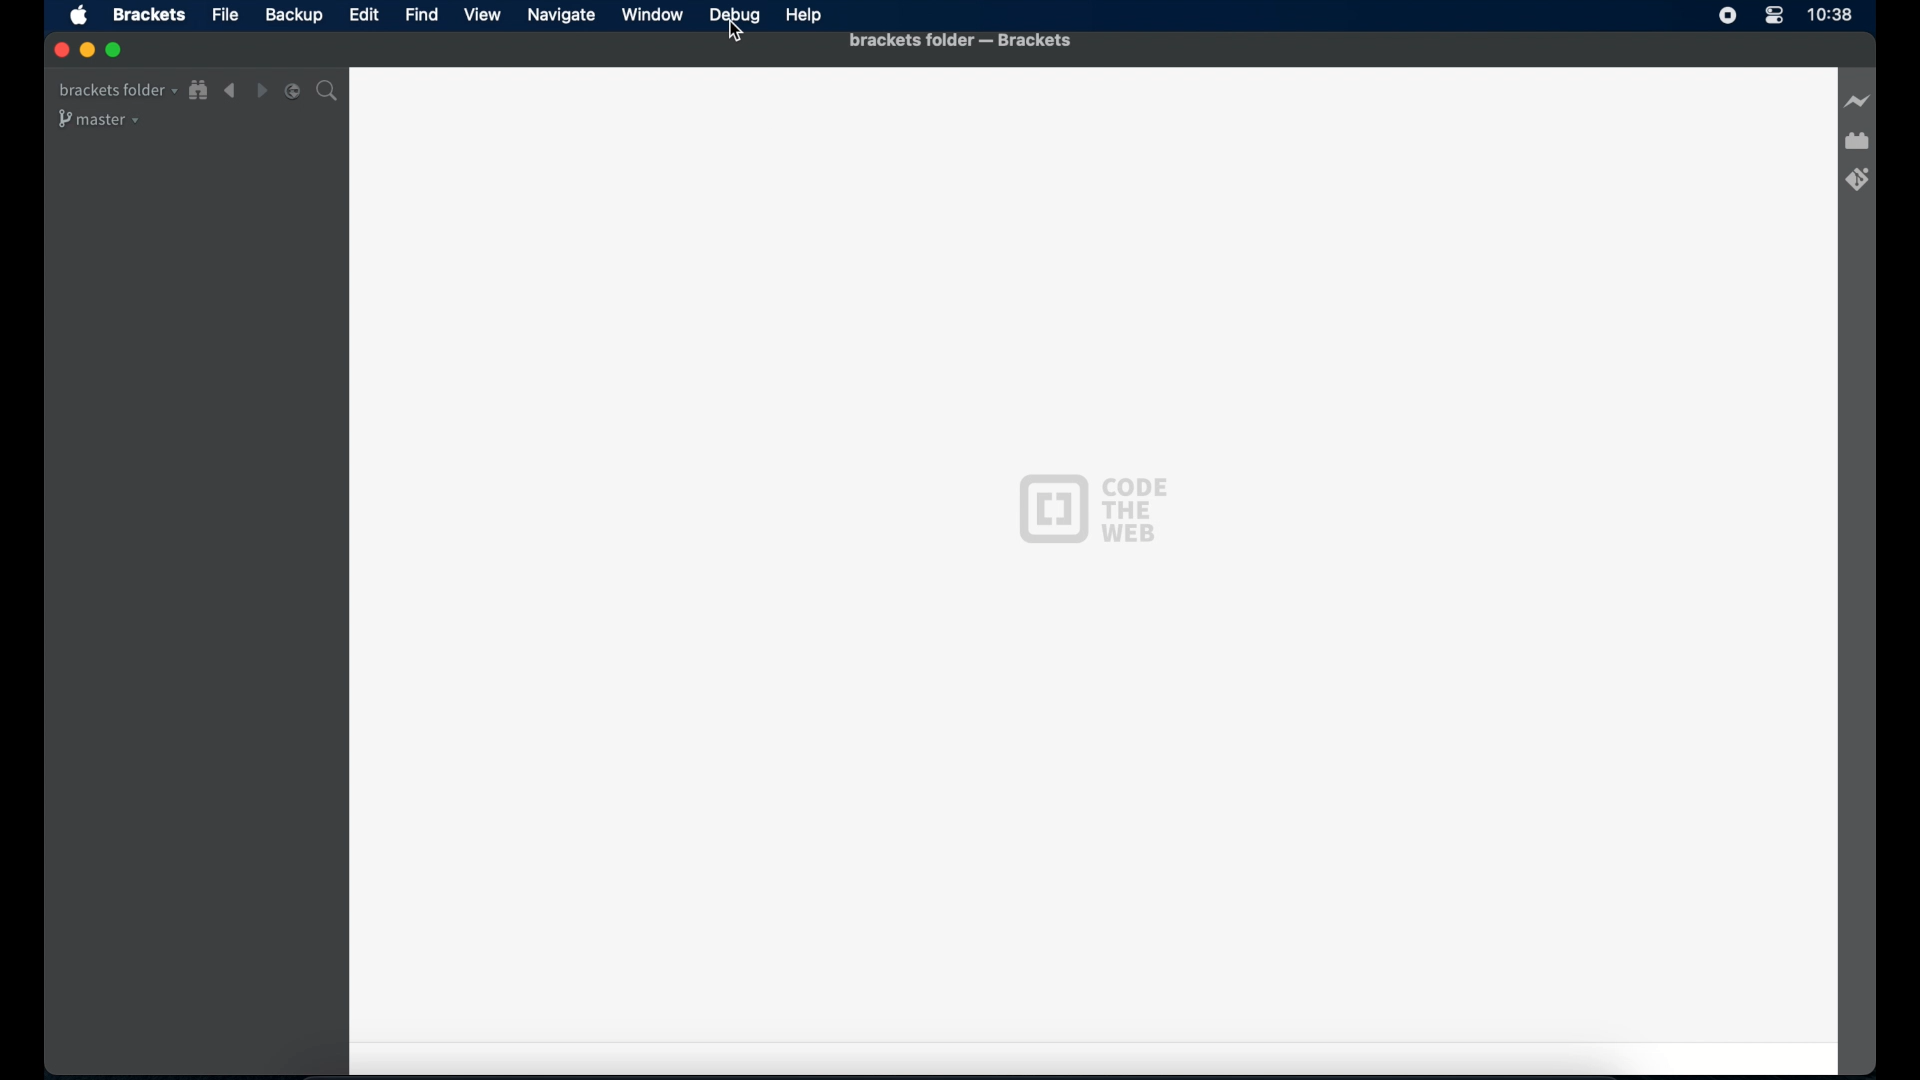  What do you see at coordinates (293, 92) in the screenshot?
I see `split the editor vertical or horizontal` at bounding box center [293, 92].